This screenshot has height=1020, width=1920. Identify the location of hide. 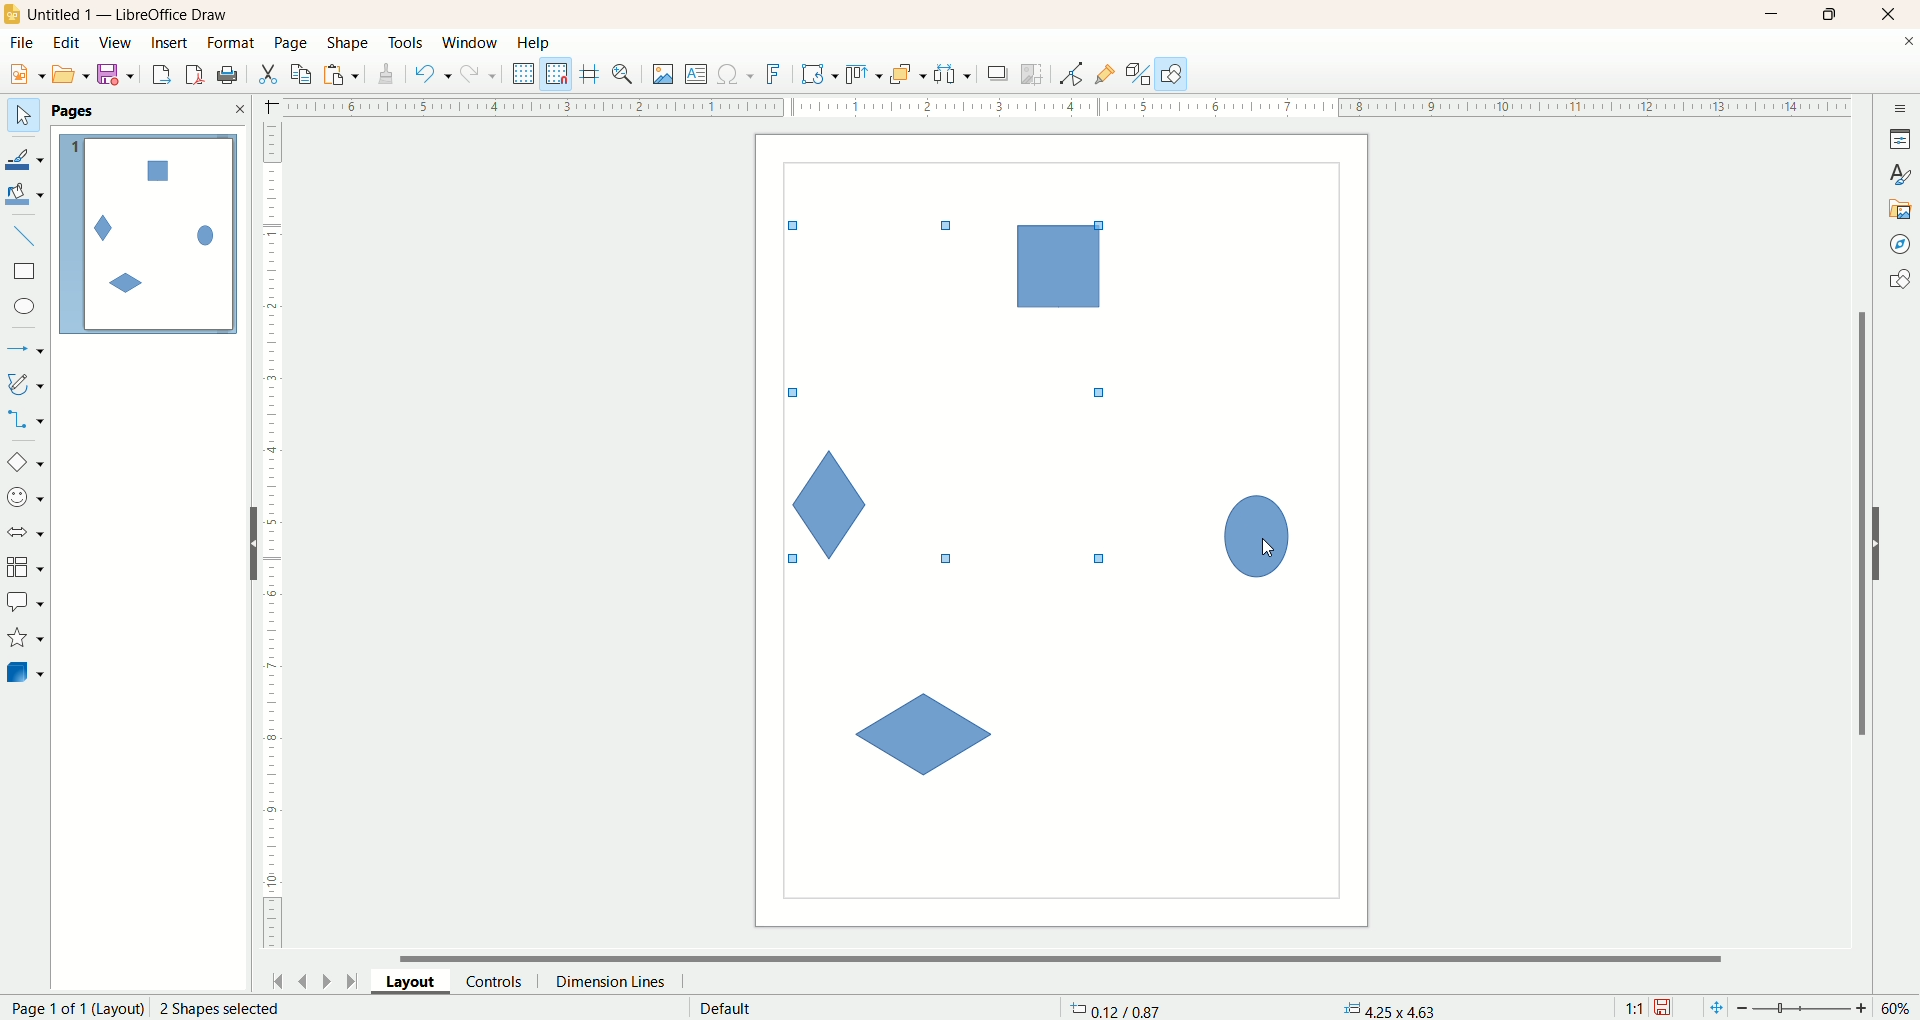
(245, 548).